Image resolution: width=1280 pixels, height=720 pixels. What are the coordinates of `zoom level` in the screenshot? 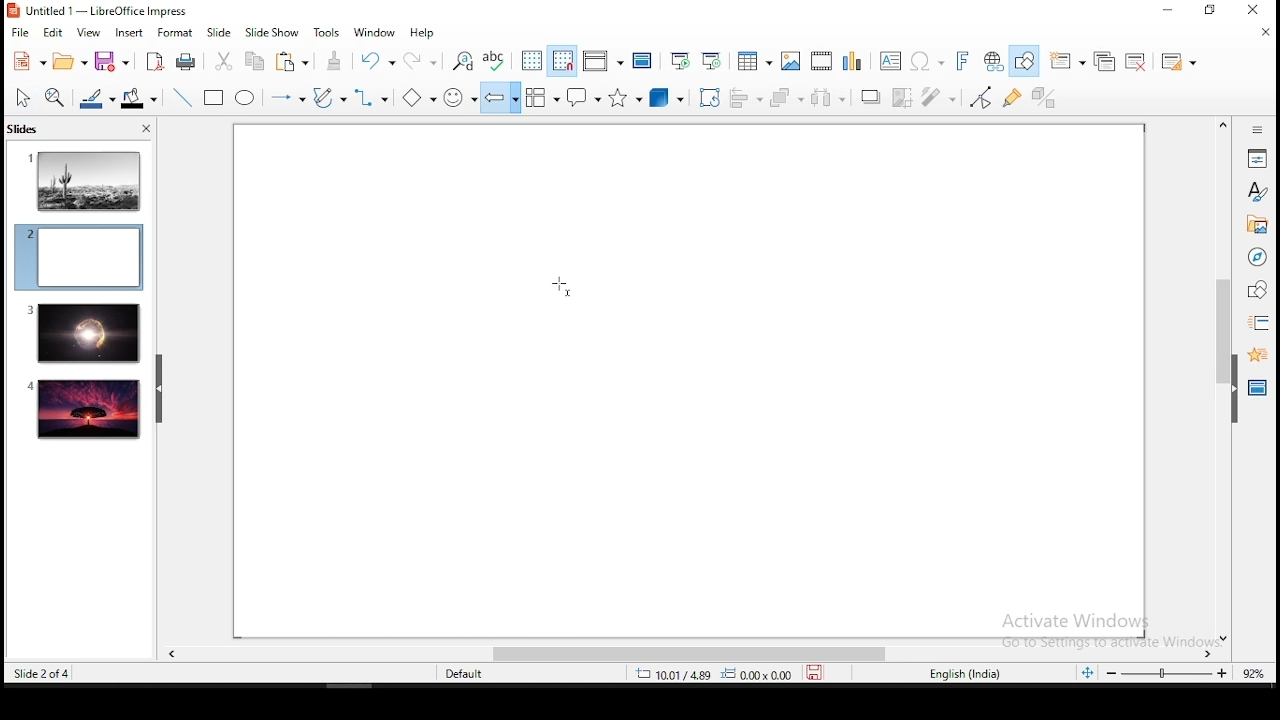 It's located at (1254, 672).